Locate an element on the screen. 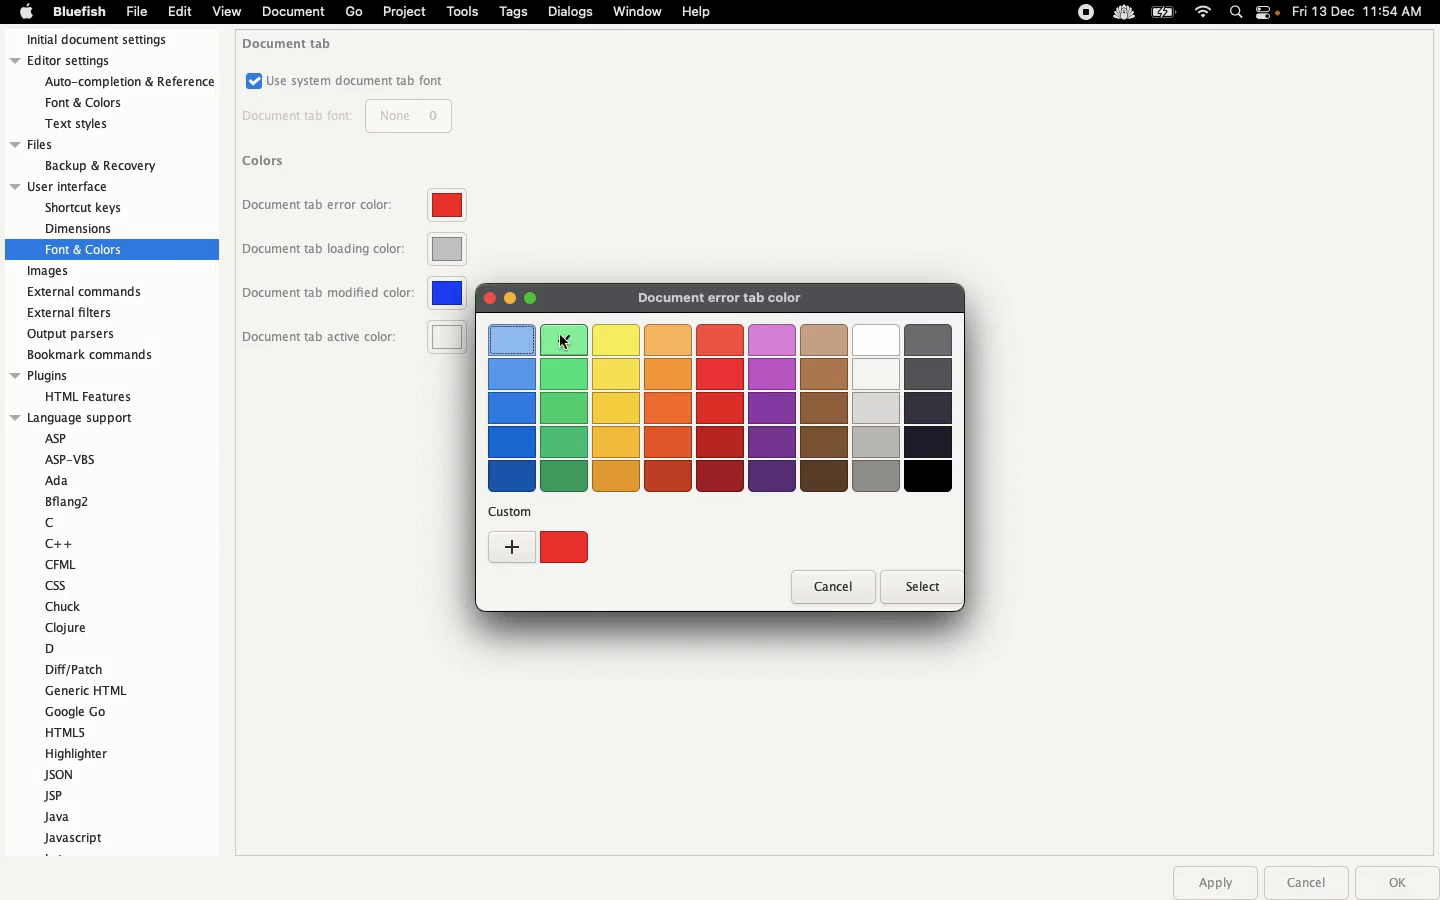 Image resolution: width=1440 pixels, height=900 pixels. Scroll  is located at coordinates (211, 334).